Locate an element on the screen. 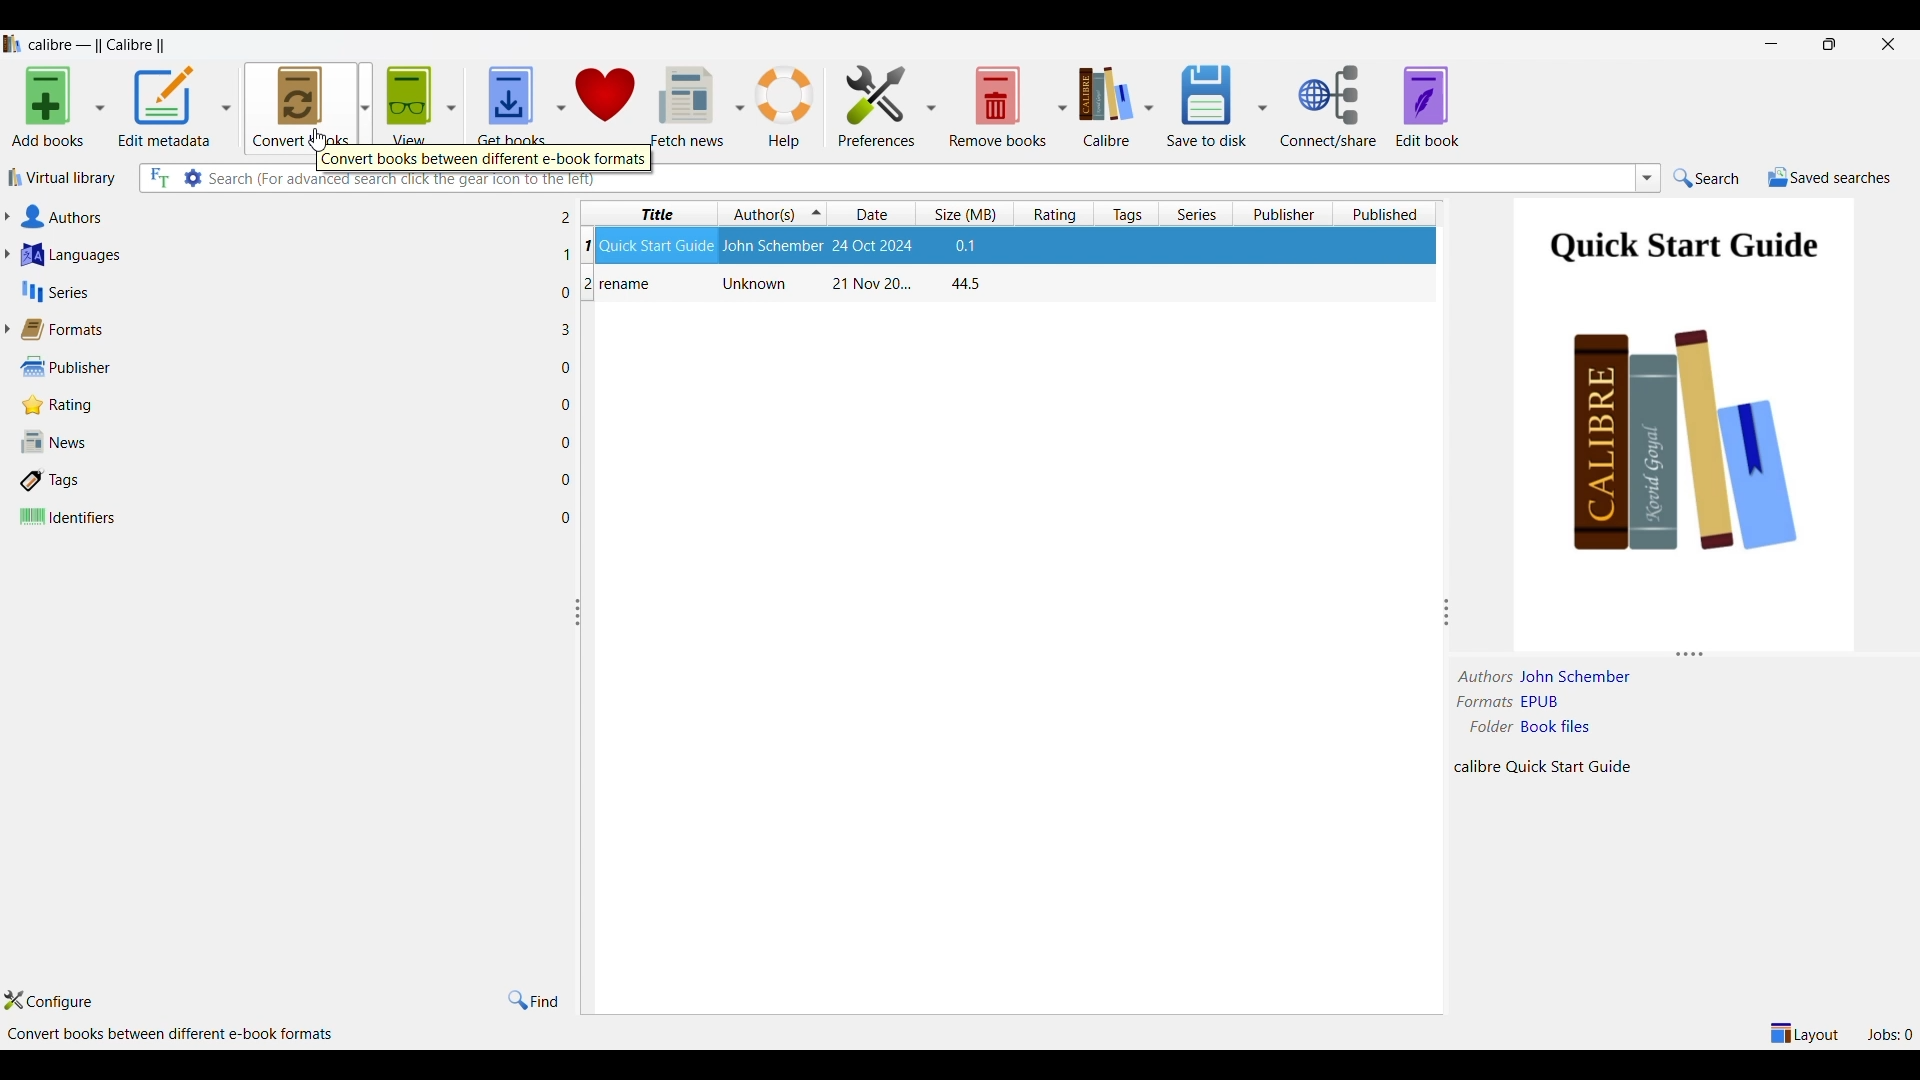  Calibre is located at coordinates (1107, 107).